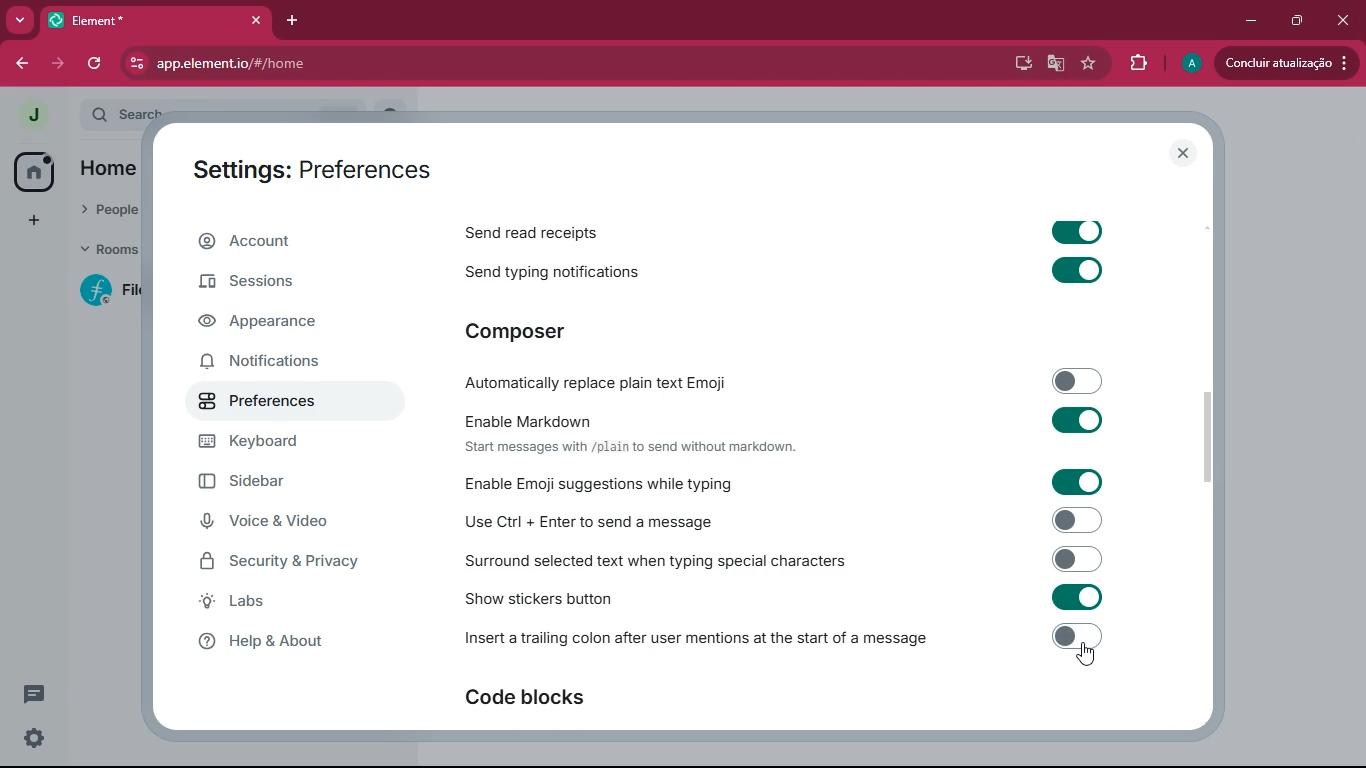 The height and width of the screenshot is (768, 1366). I want to click on Send typing notifications, so click(794, 272).